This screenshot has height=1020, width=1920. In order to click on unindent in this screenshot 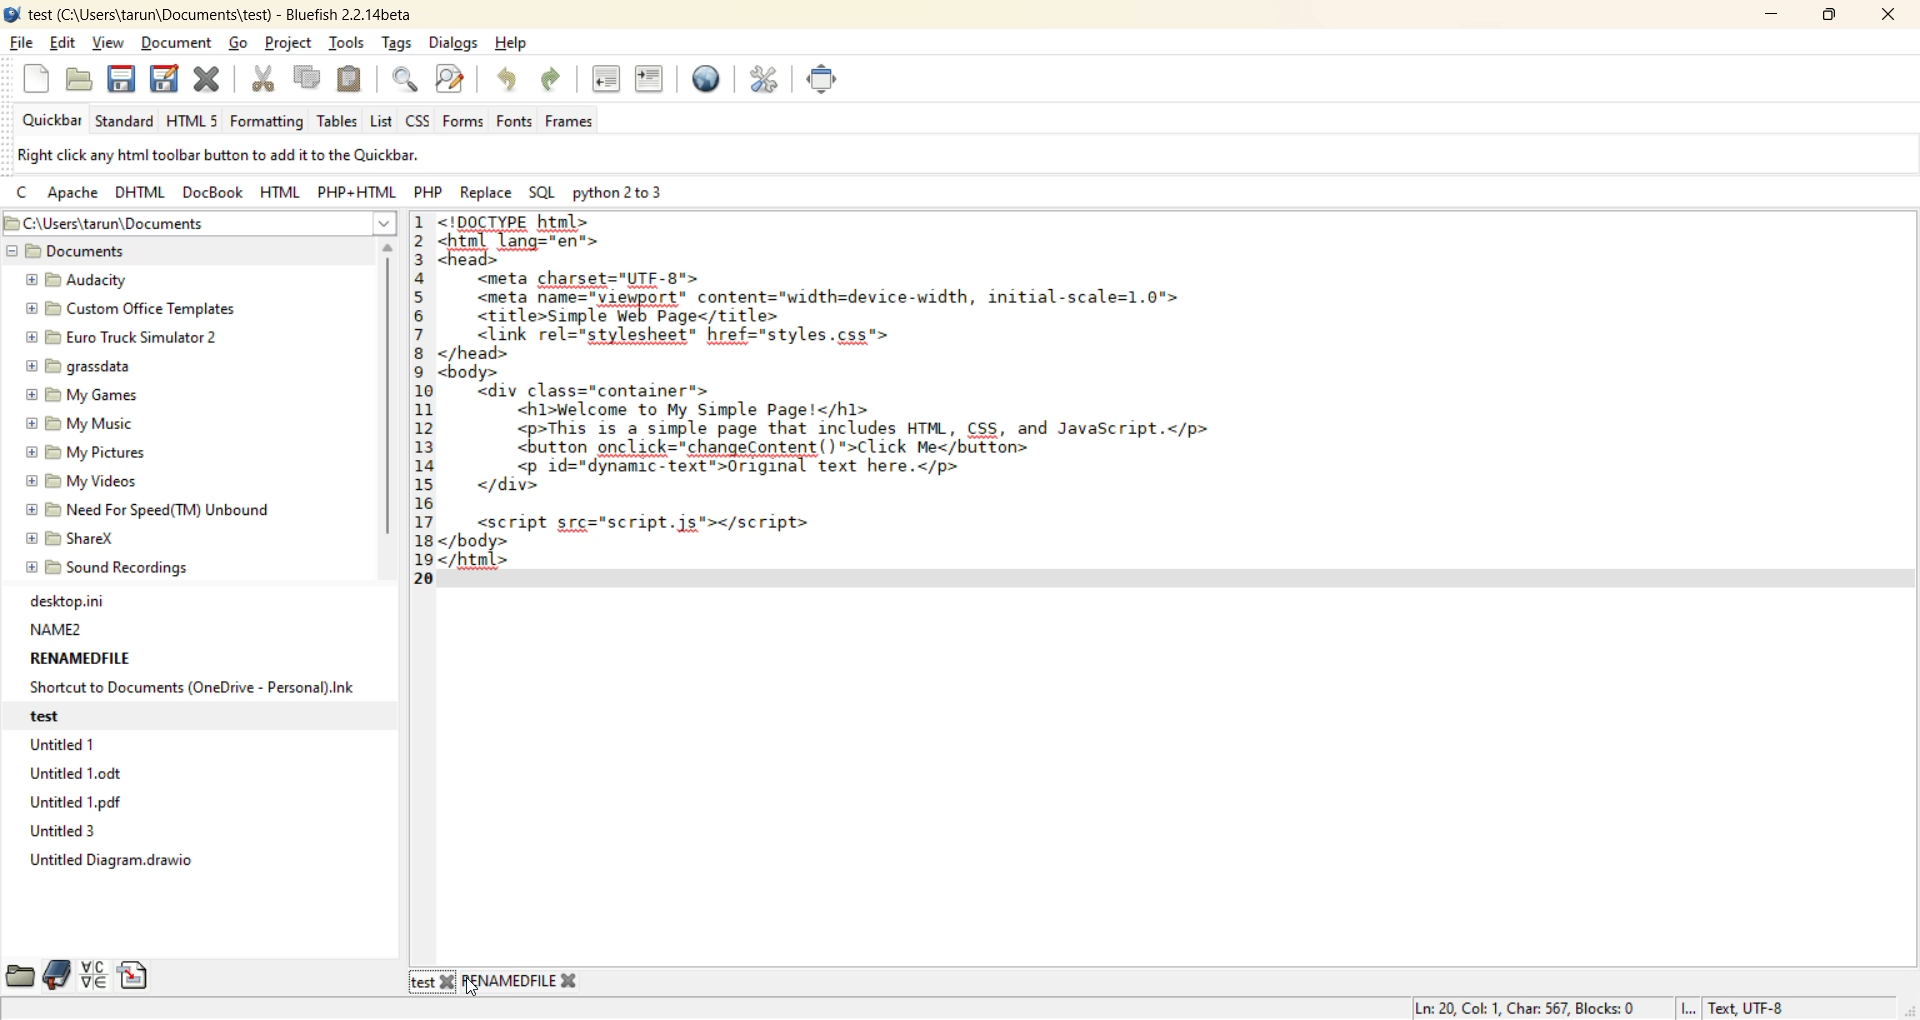, I will do `click(607, 79)`.